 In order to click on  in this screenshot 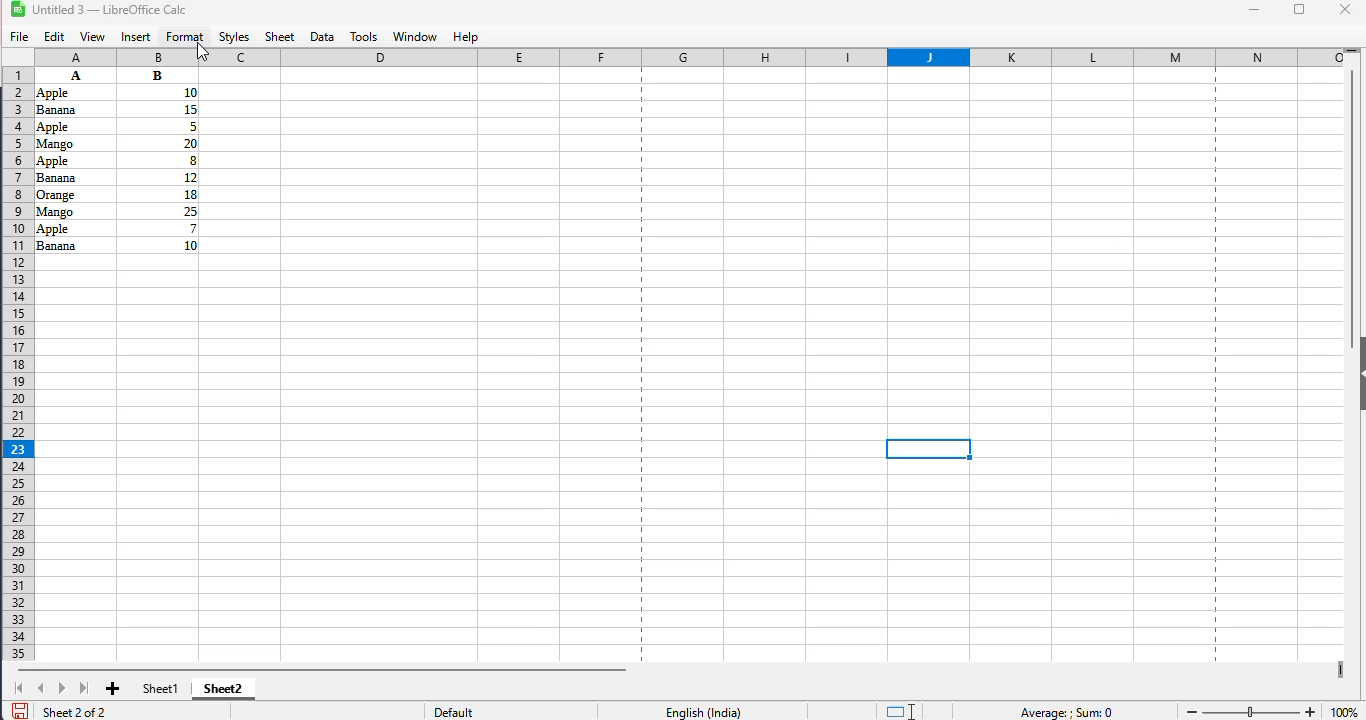, I will do `click(159, 193)`.